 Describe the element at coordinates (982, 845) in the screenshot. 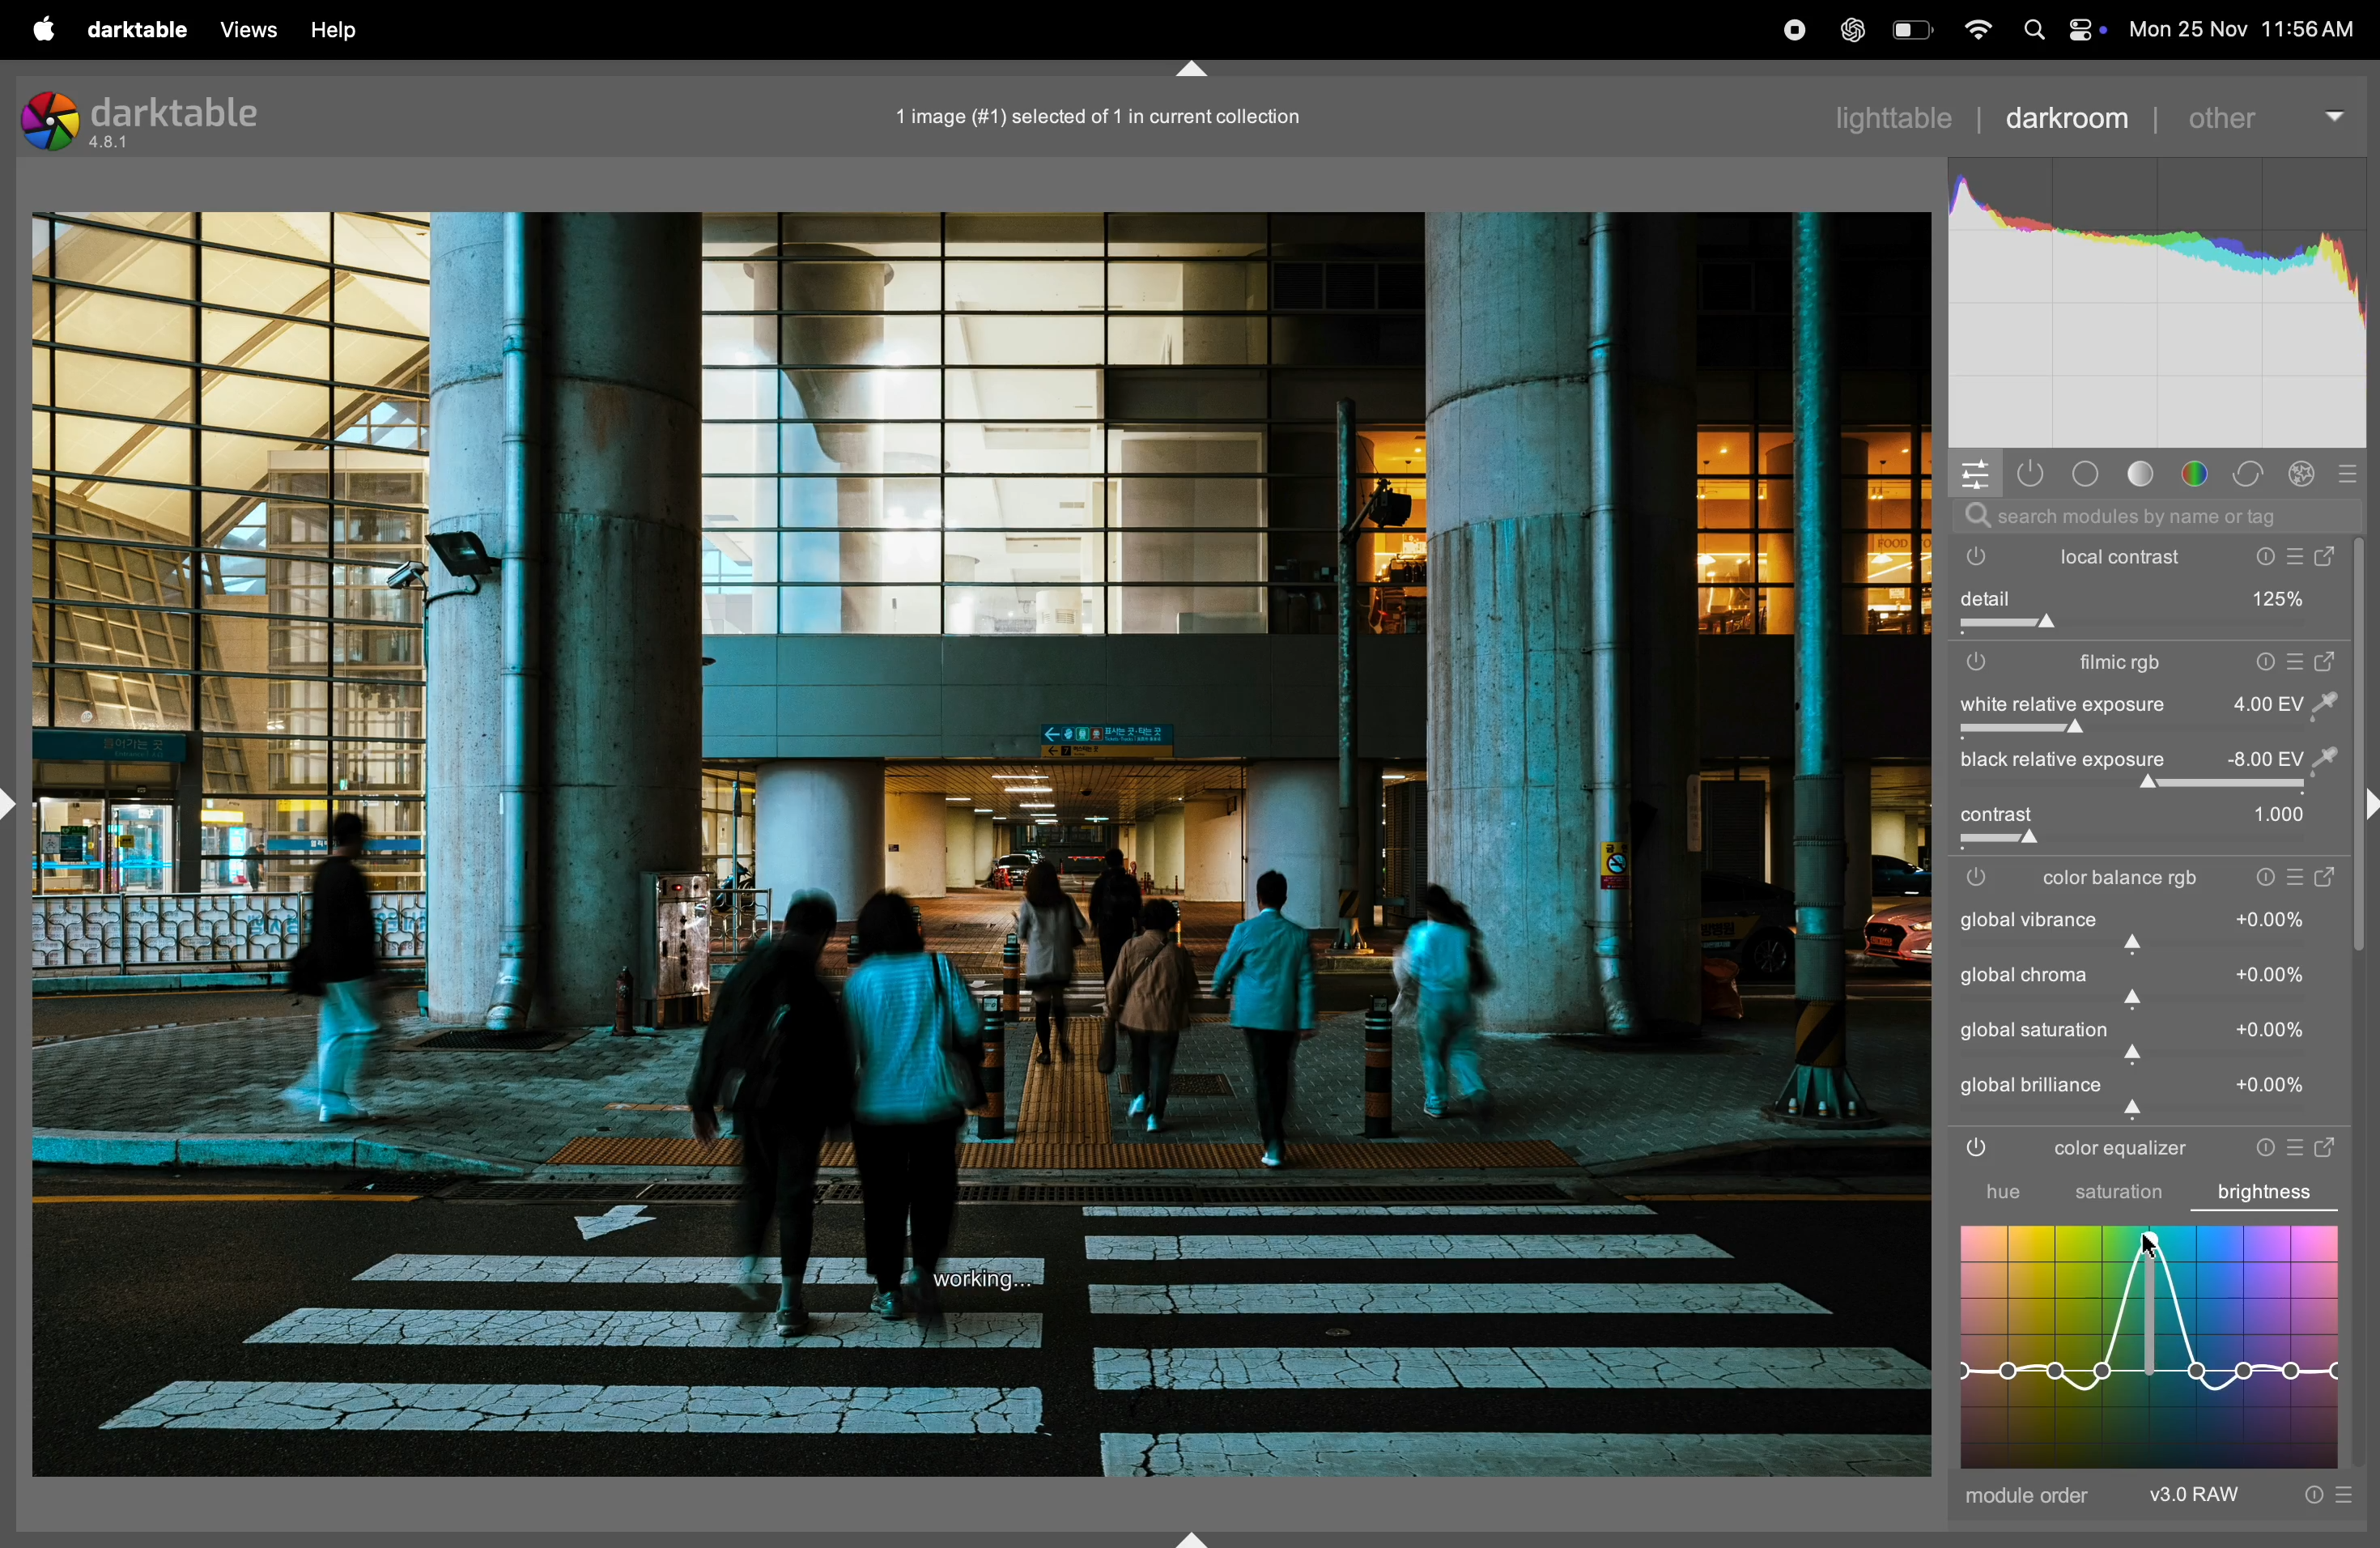

I see `image ` at that location.